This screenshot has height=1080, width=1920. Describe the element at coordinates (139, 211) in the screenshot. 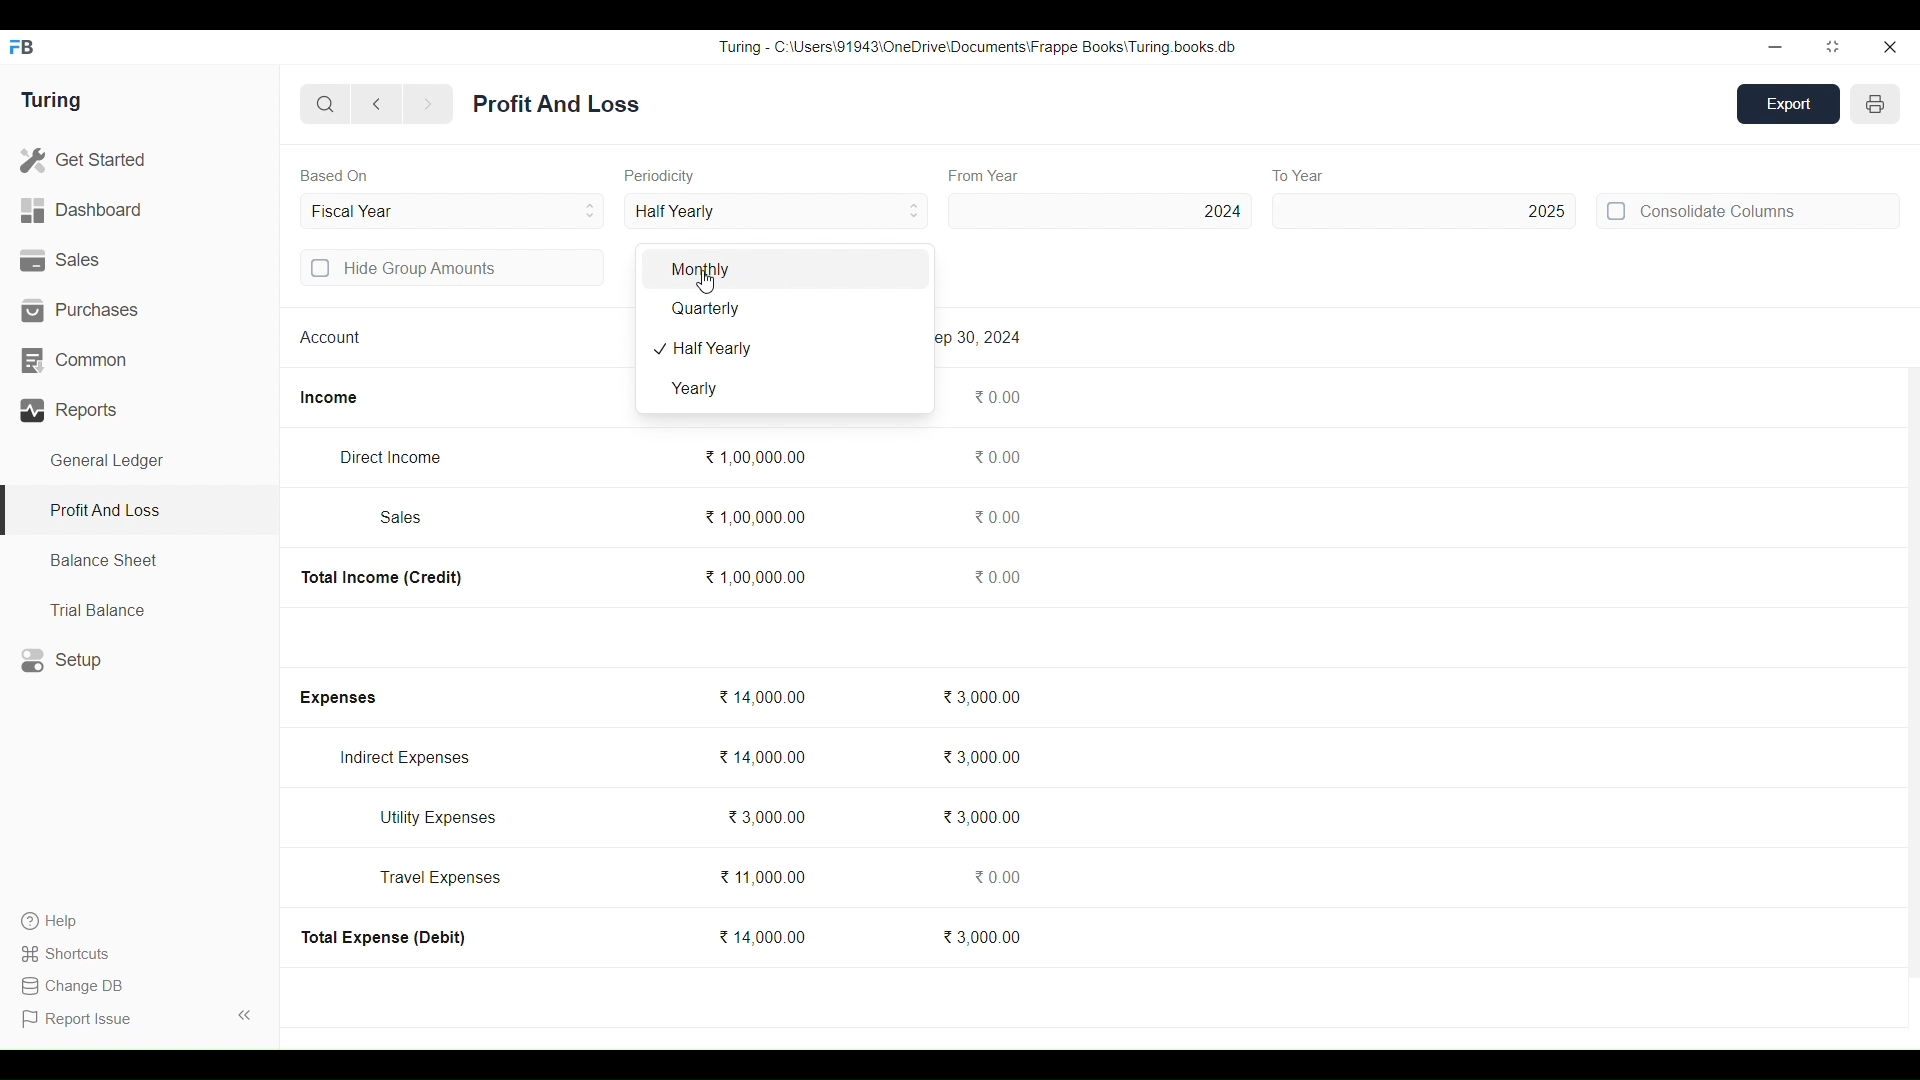

I see `Dashboard` at that location.